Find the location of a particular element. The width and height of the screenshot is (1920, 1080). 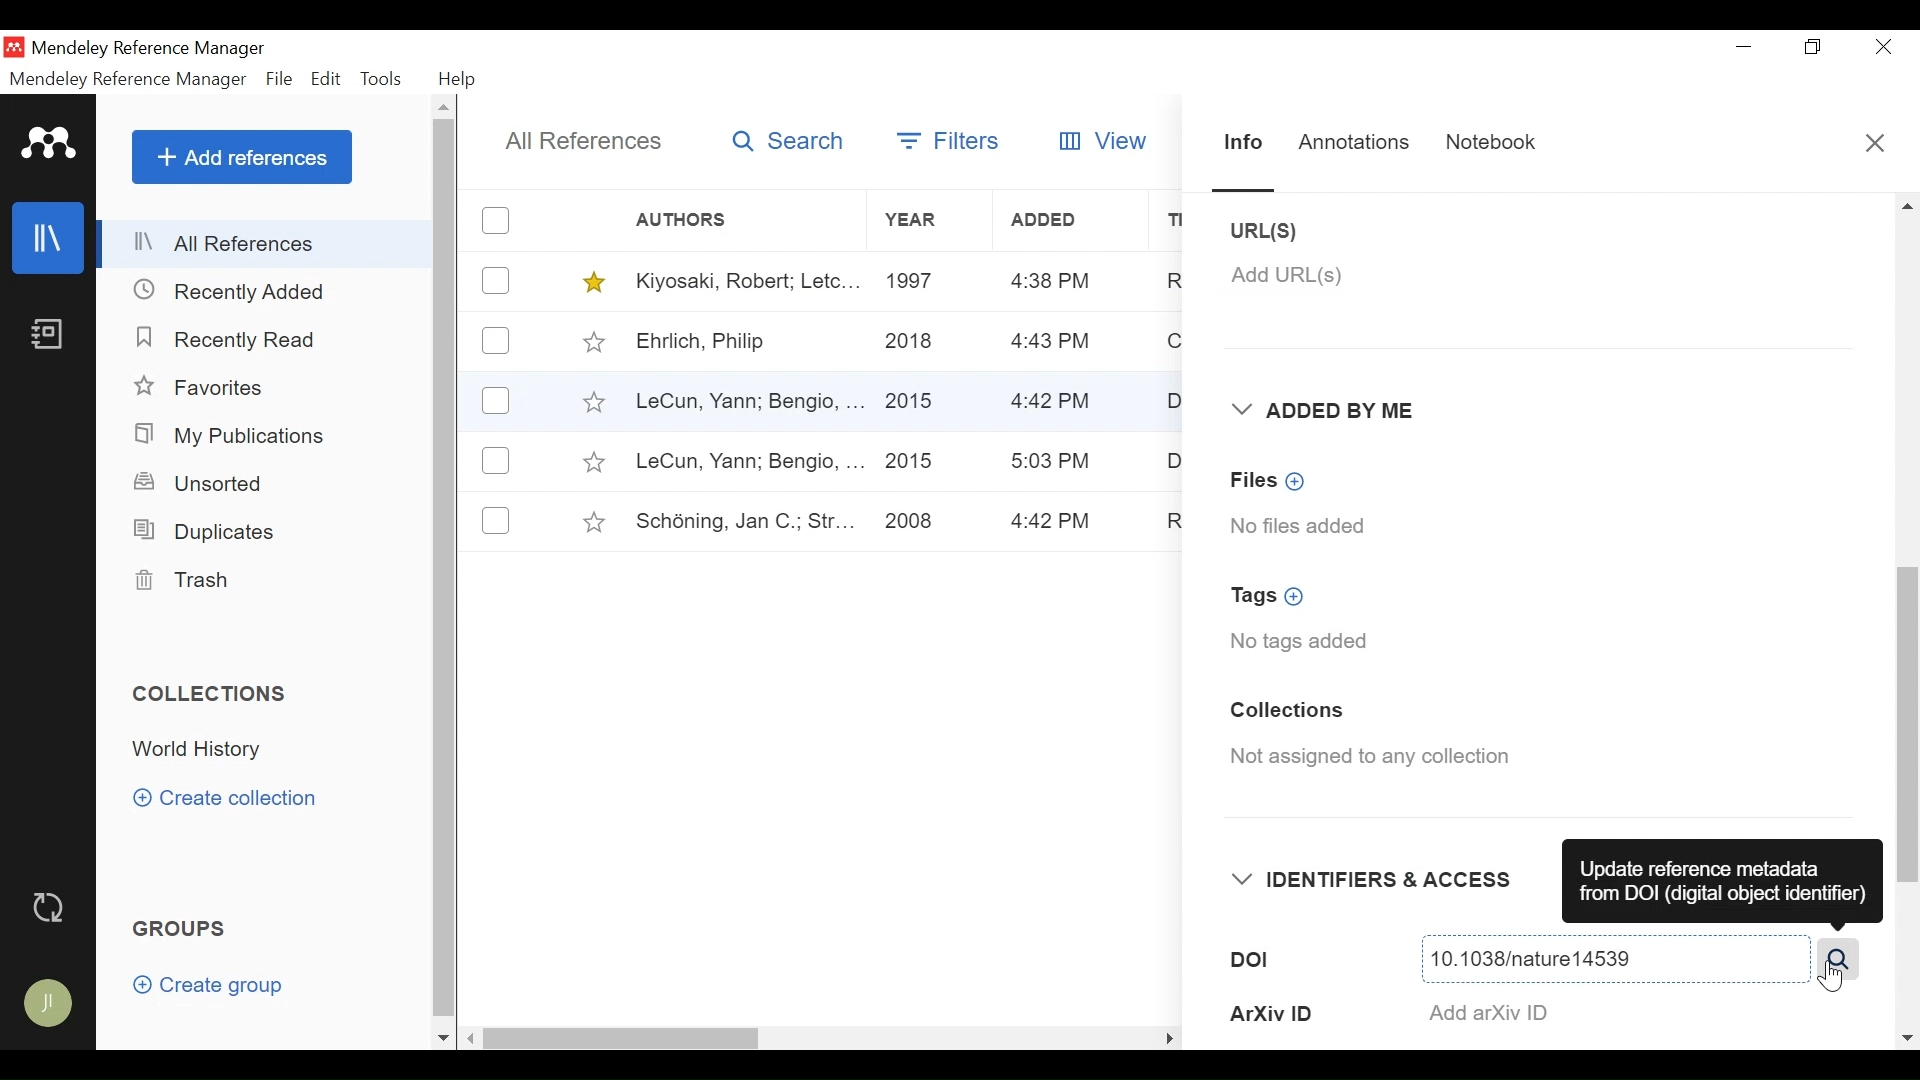

Vertical Scroll bar is located at coordinates (1906, 725).